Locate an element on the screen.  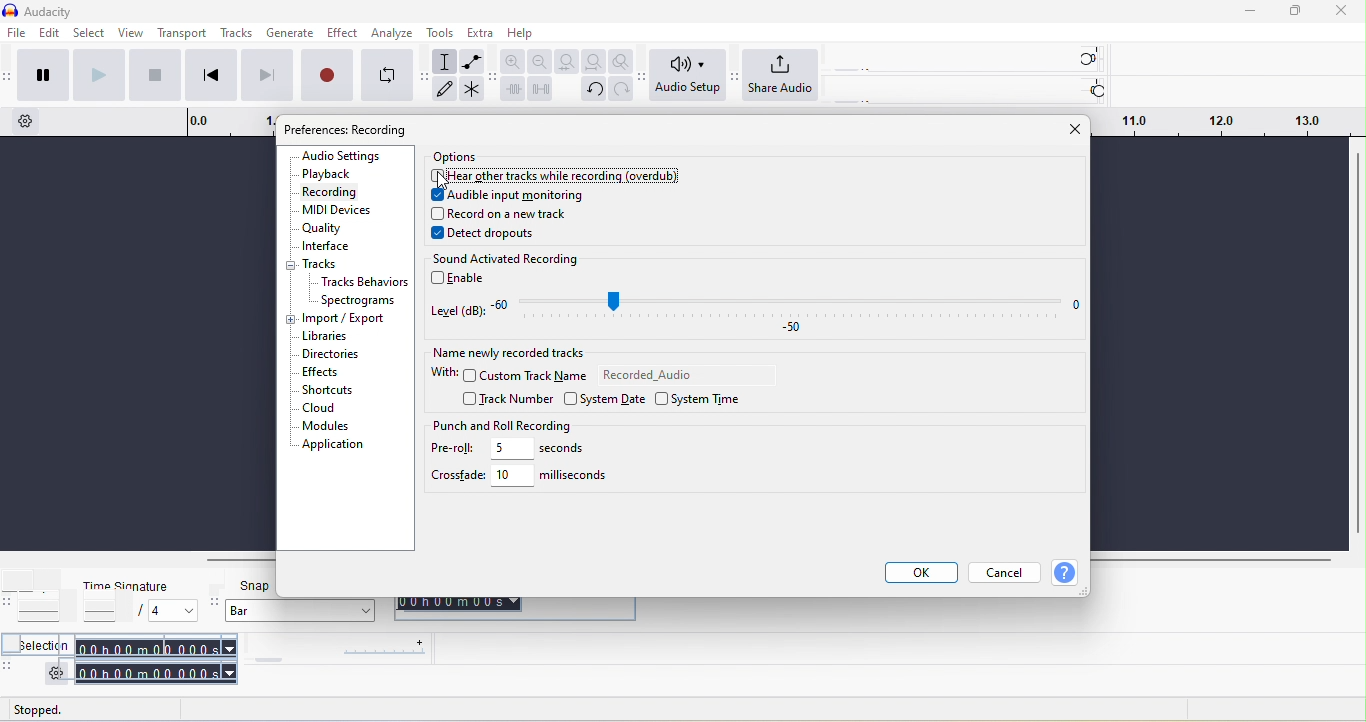
detect dropouts is located at coordinates (485, 234).